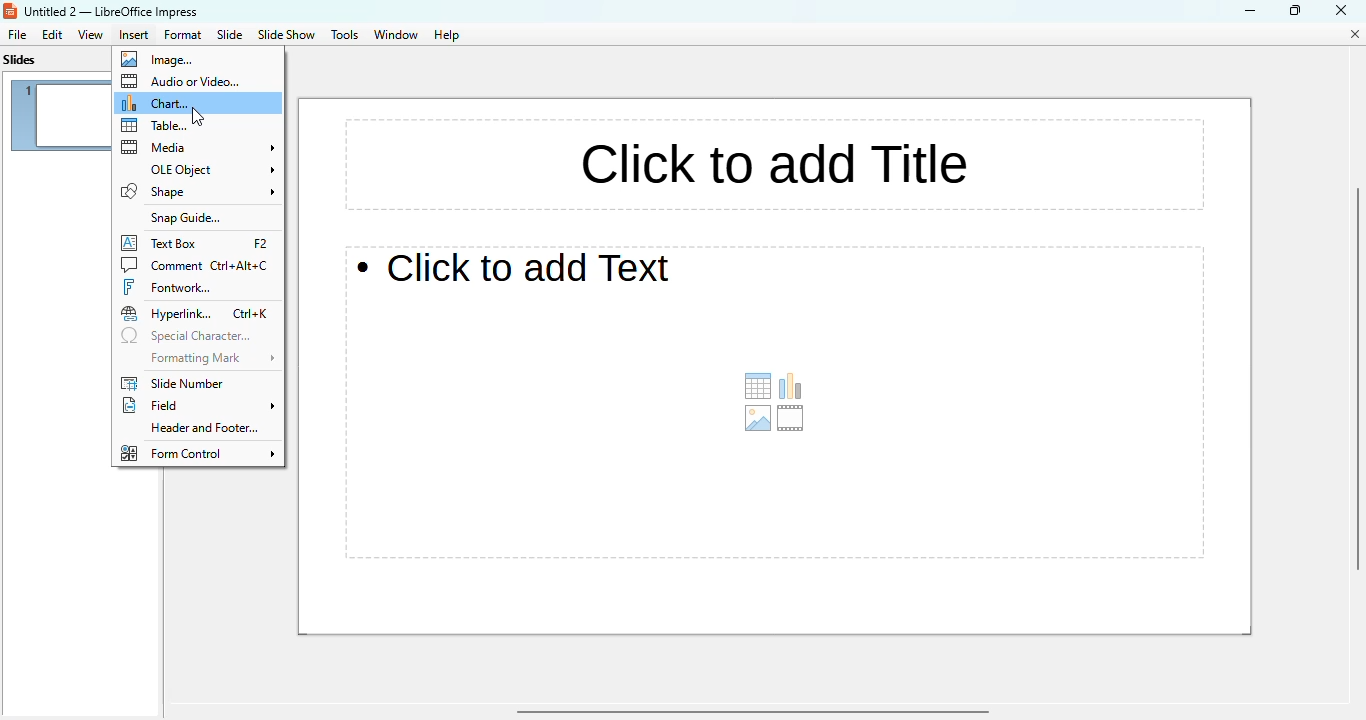  Describe the element at coordinates (199, 191) in the screenshot. I see `shape` at that location.